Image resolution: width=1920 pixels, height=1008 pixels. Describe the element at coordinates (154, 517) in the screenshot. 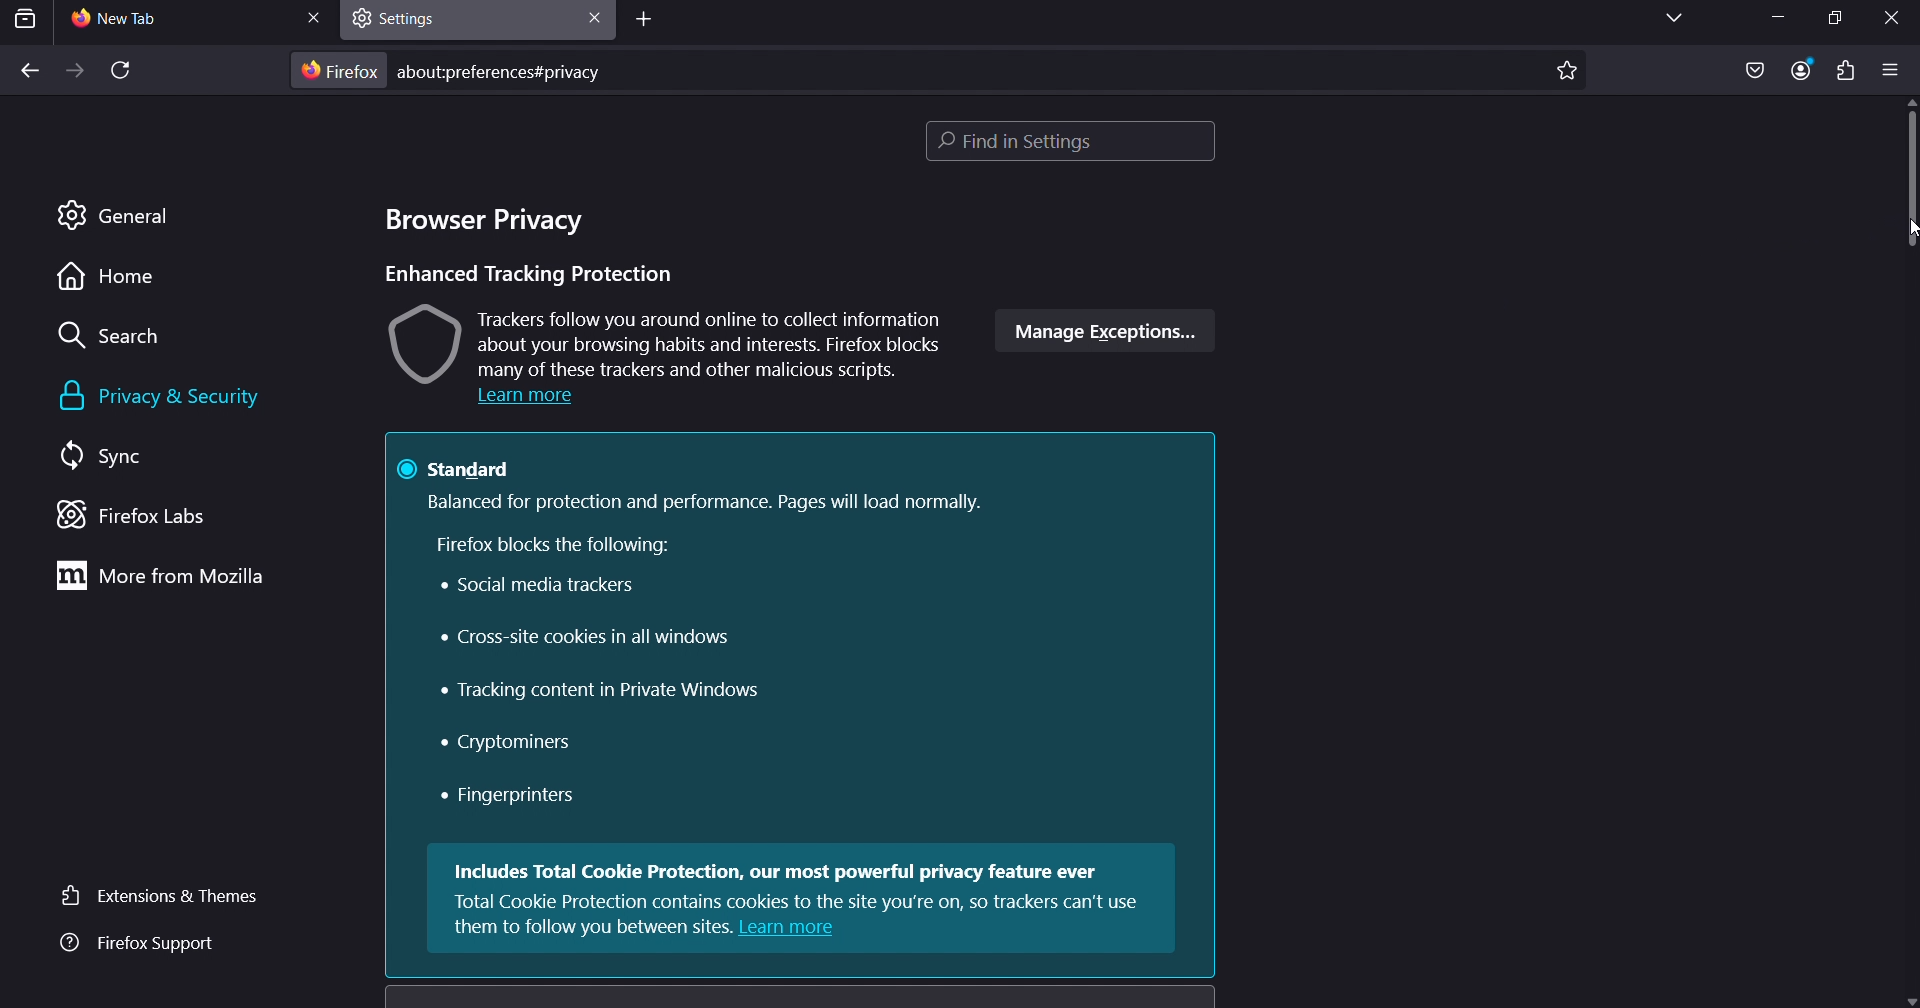

I see `firefox labs` at that location.